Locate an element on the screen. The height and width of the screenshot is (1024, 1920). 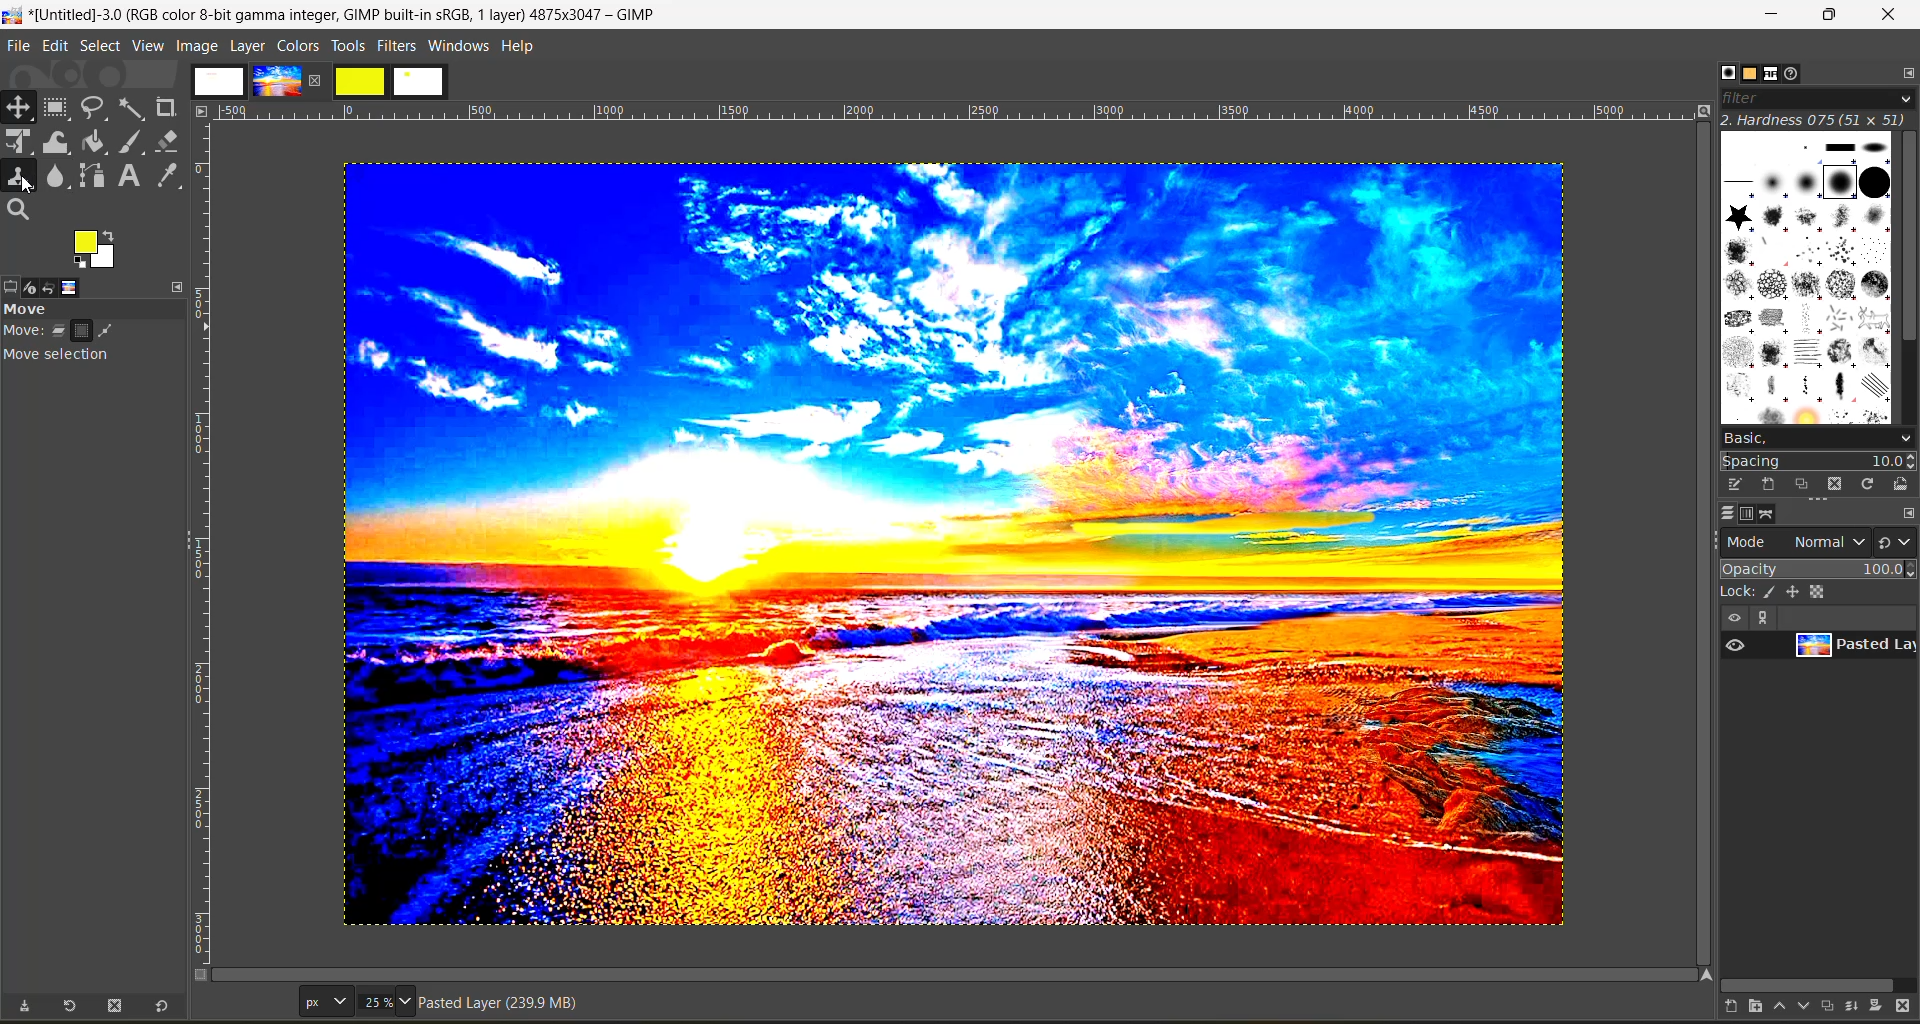
image is located at coordinates (195, 45).